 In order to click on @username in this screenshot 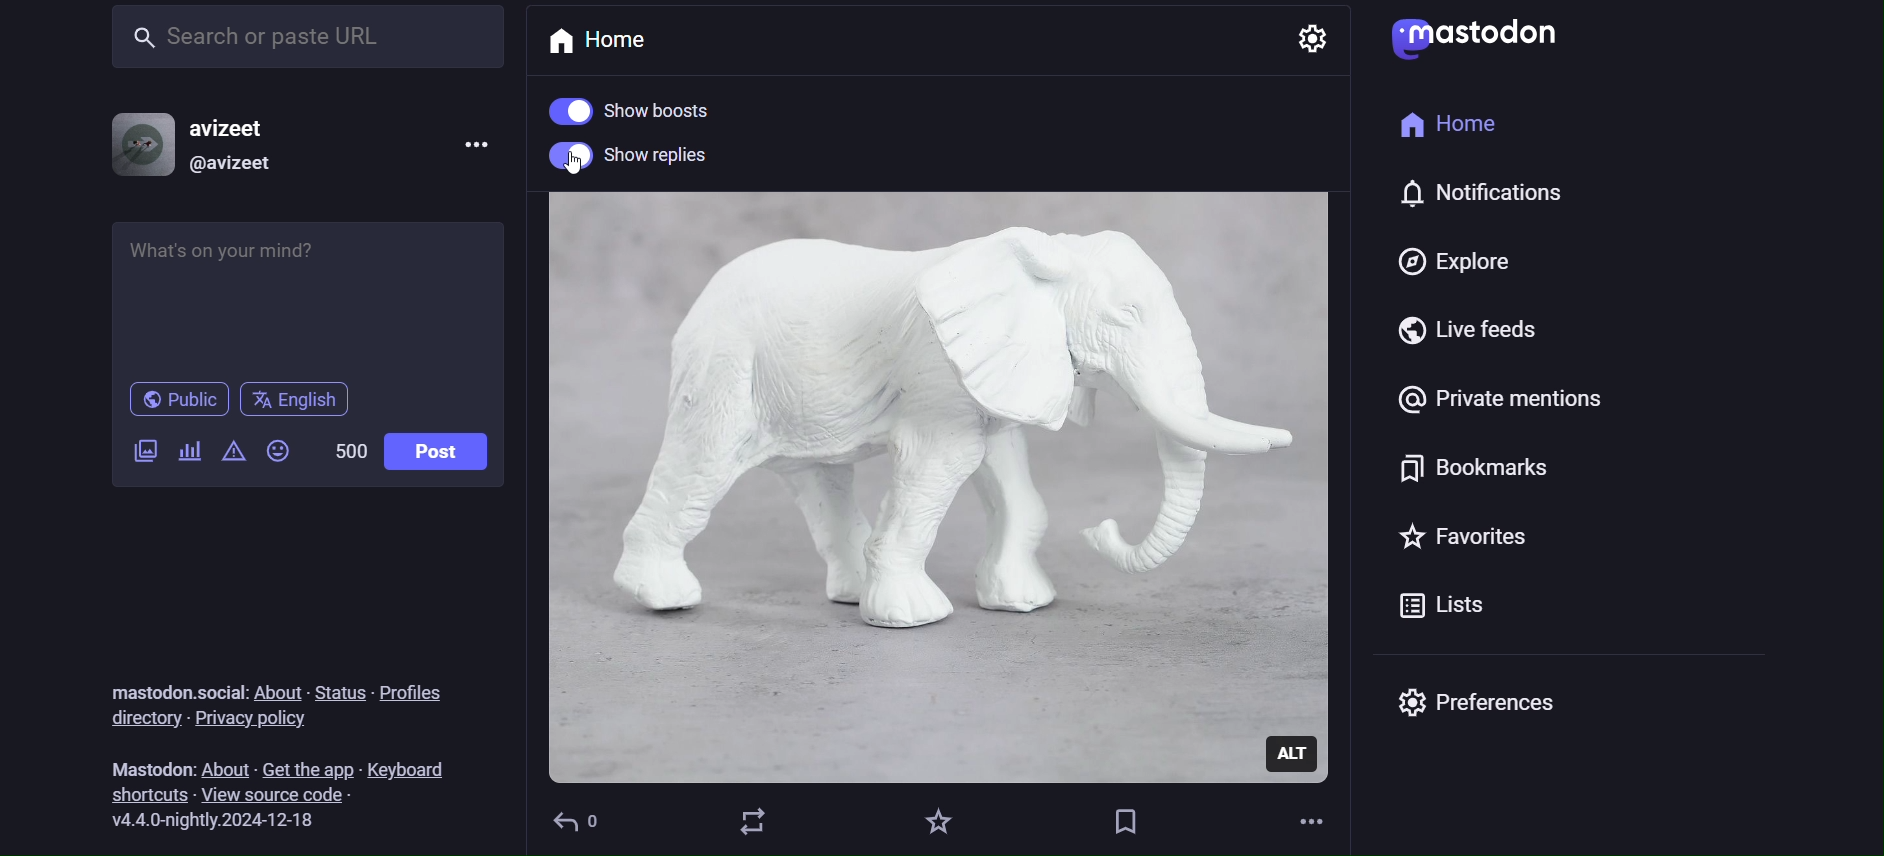, I will do `click(241, 164)`.